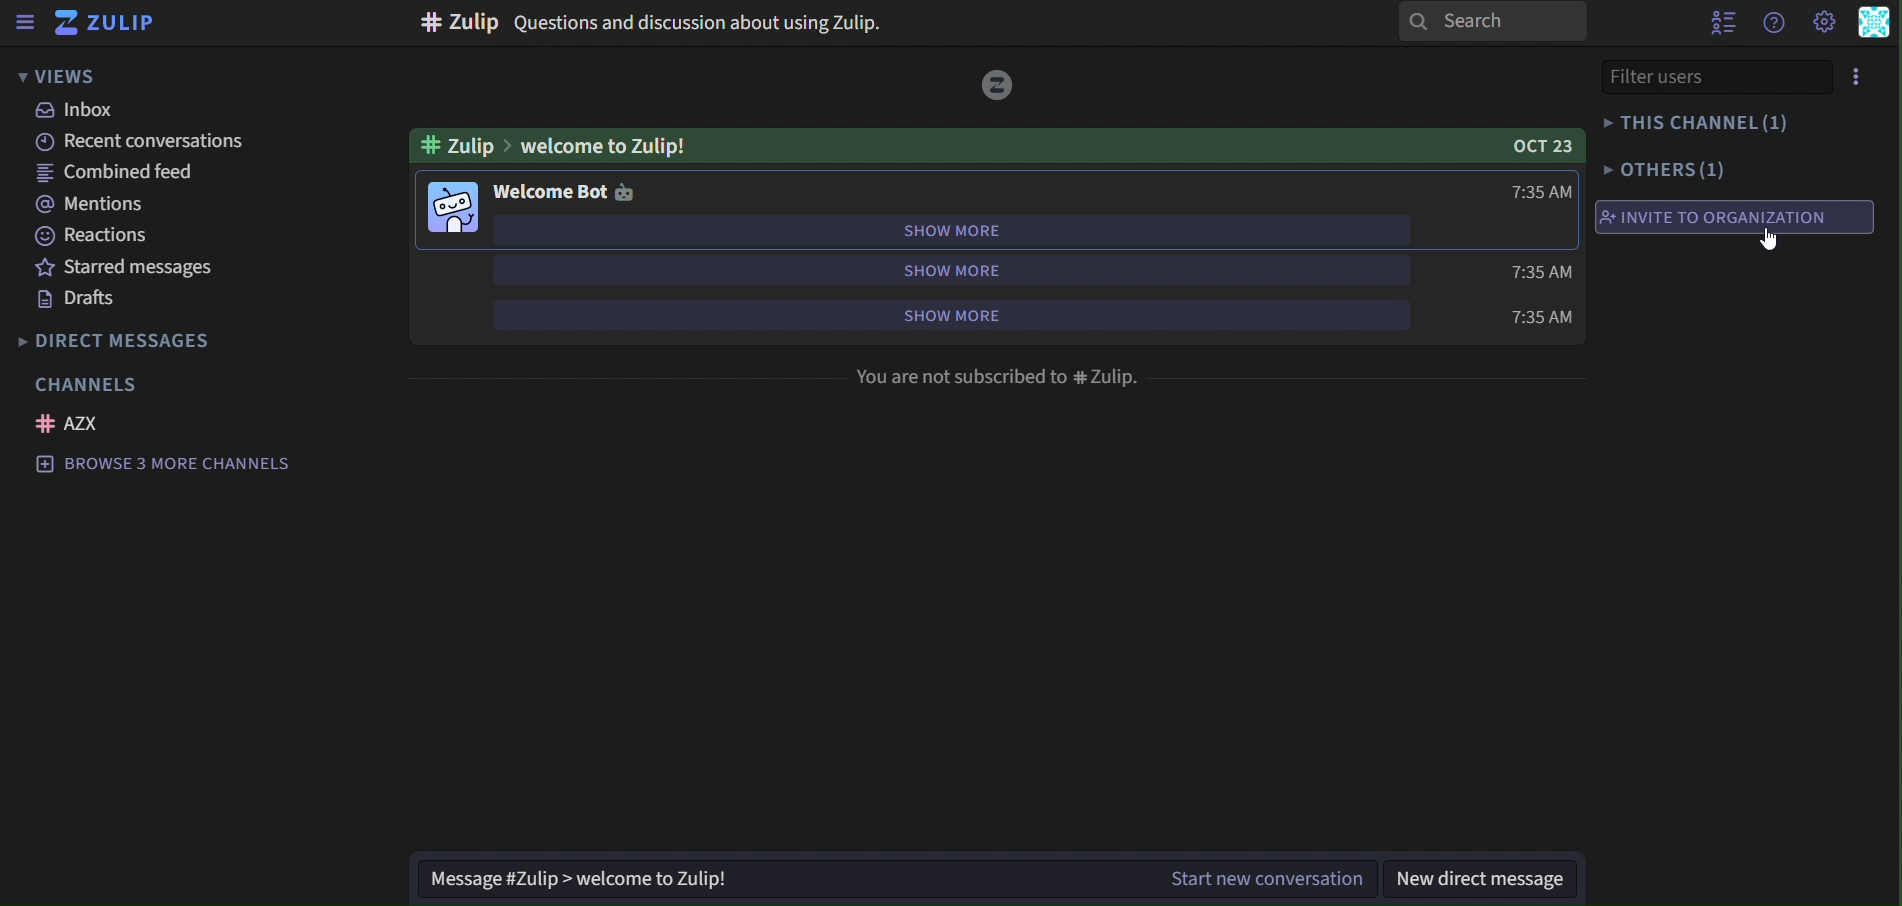 The image size is (1902, 906). I want to click on time, so click(1539, 317).